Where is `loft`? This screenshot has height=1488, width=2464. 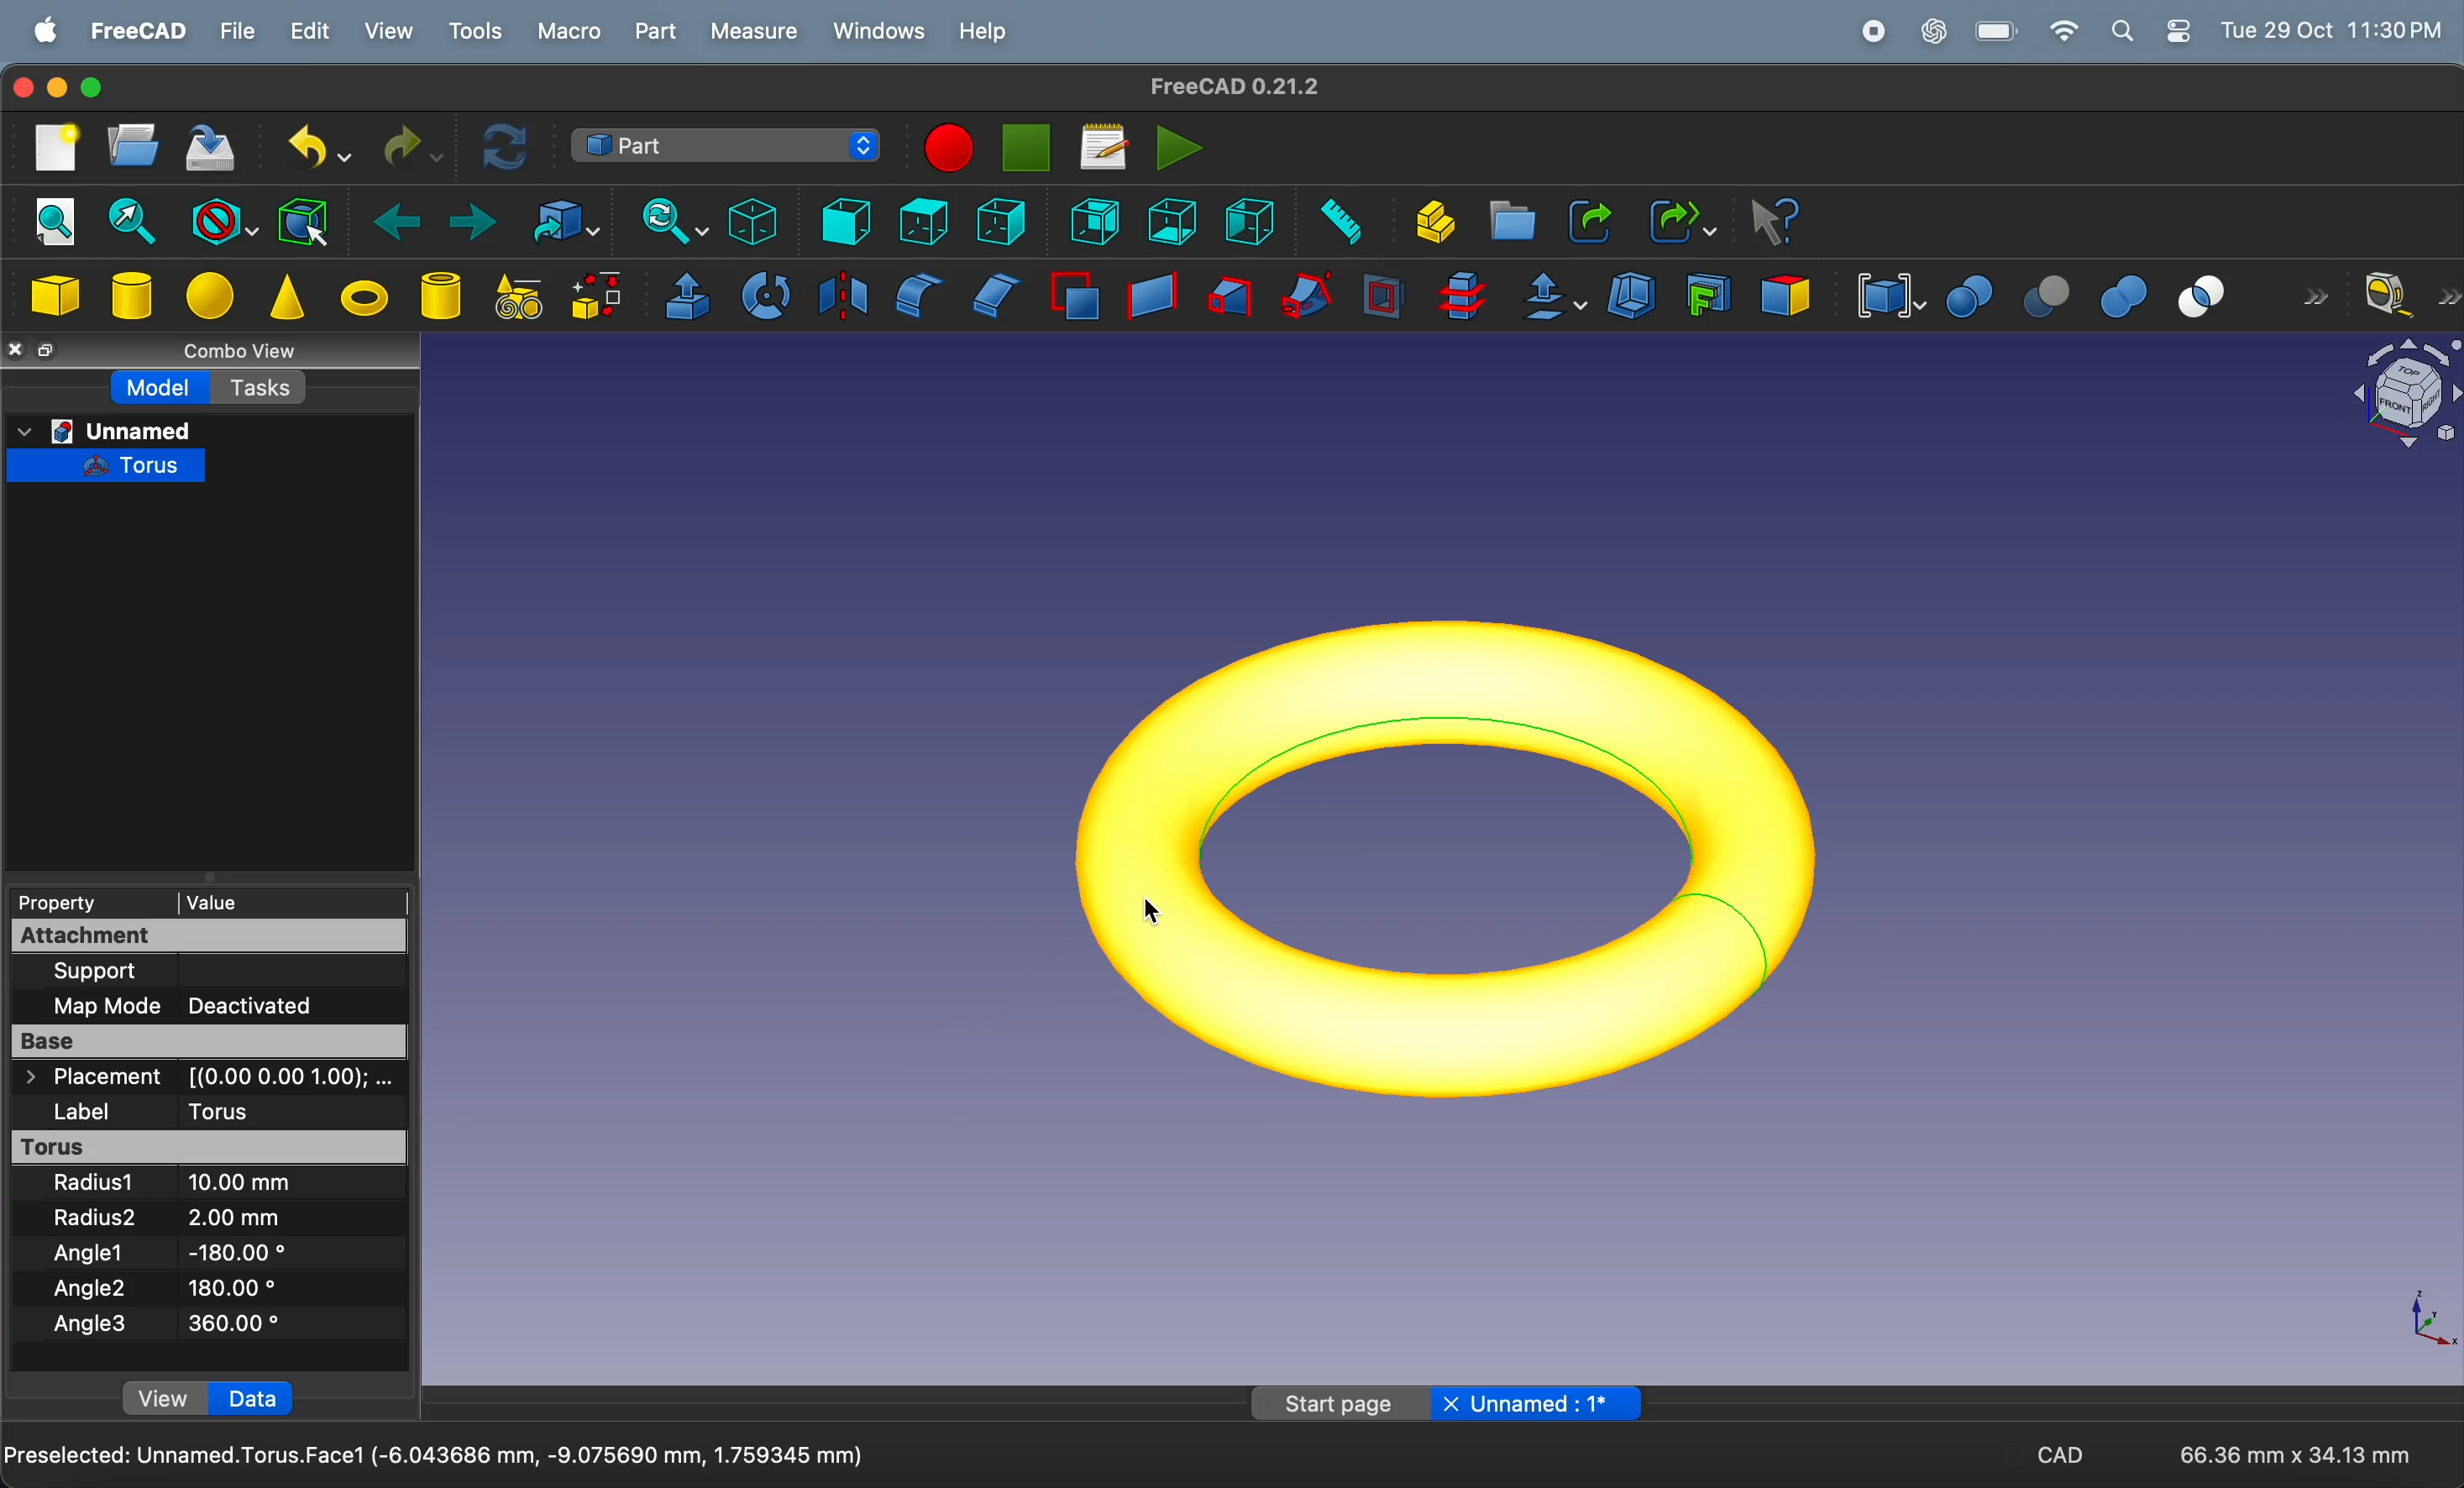
loft is located at coordinates (1231, 293).